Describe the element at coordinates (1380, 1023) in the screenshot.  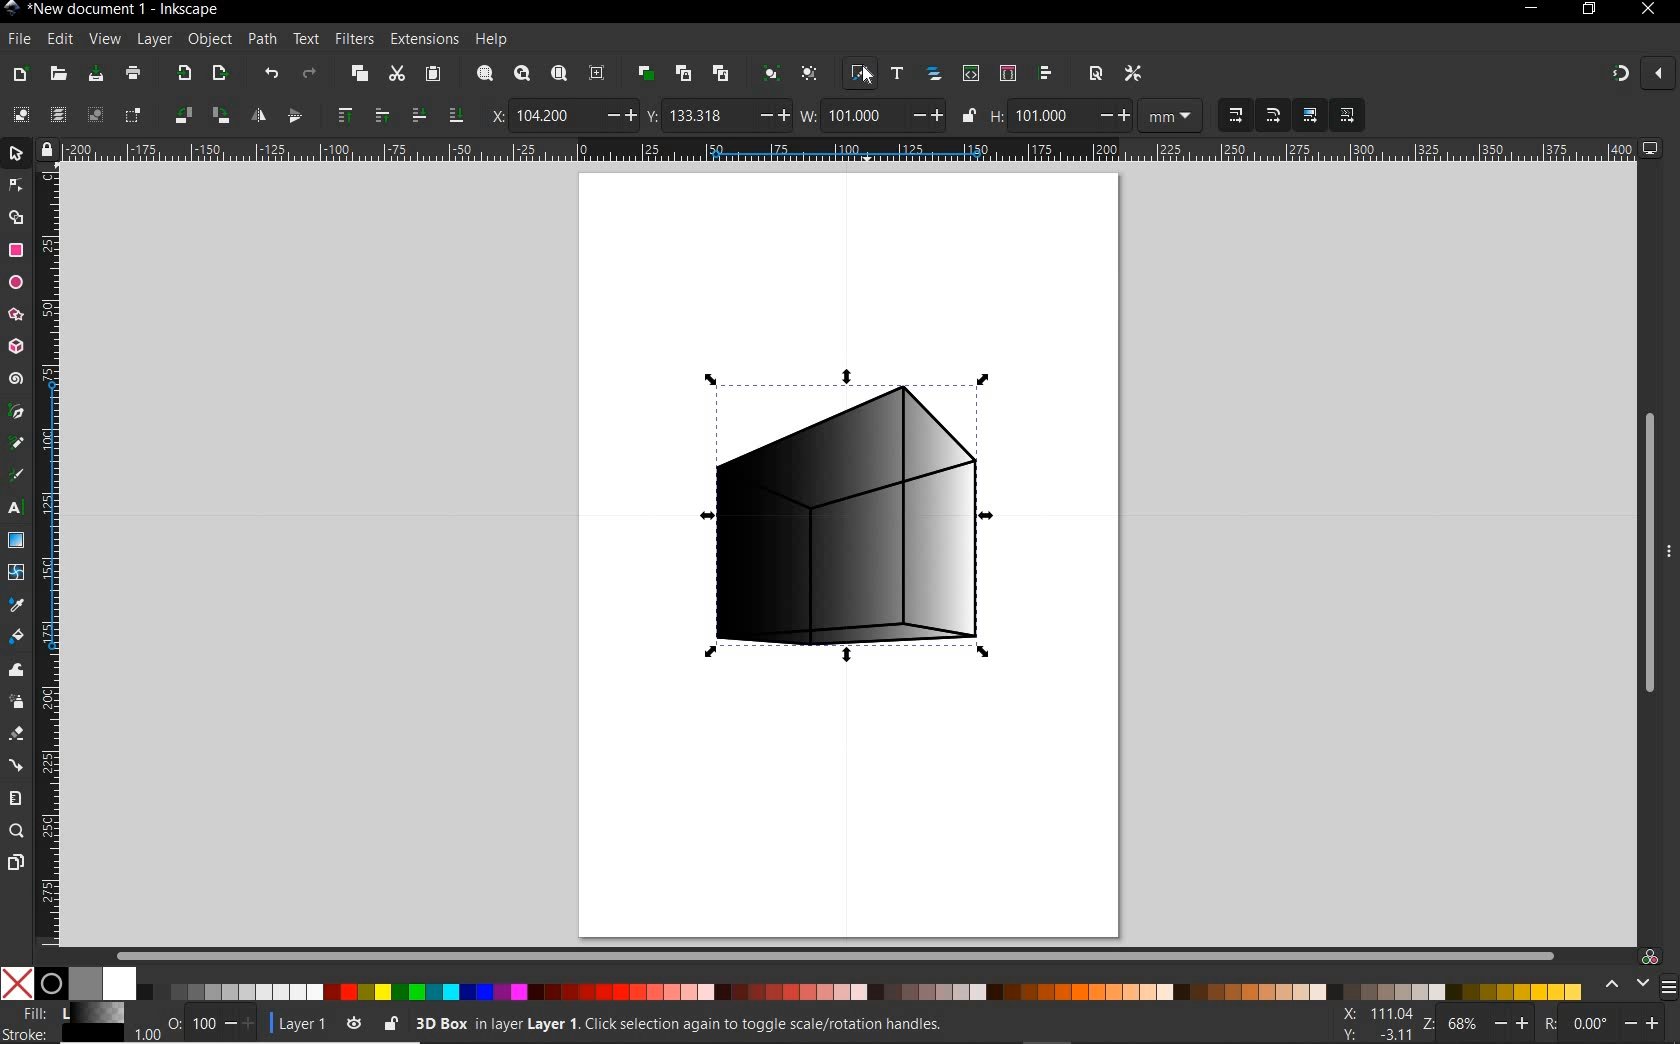
I see `CURSOR COORDINATES` at that location.